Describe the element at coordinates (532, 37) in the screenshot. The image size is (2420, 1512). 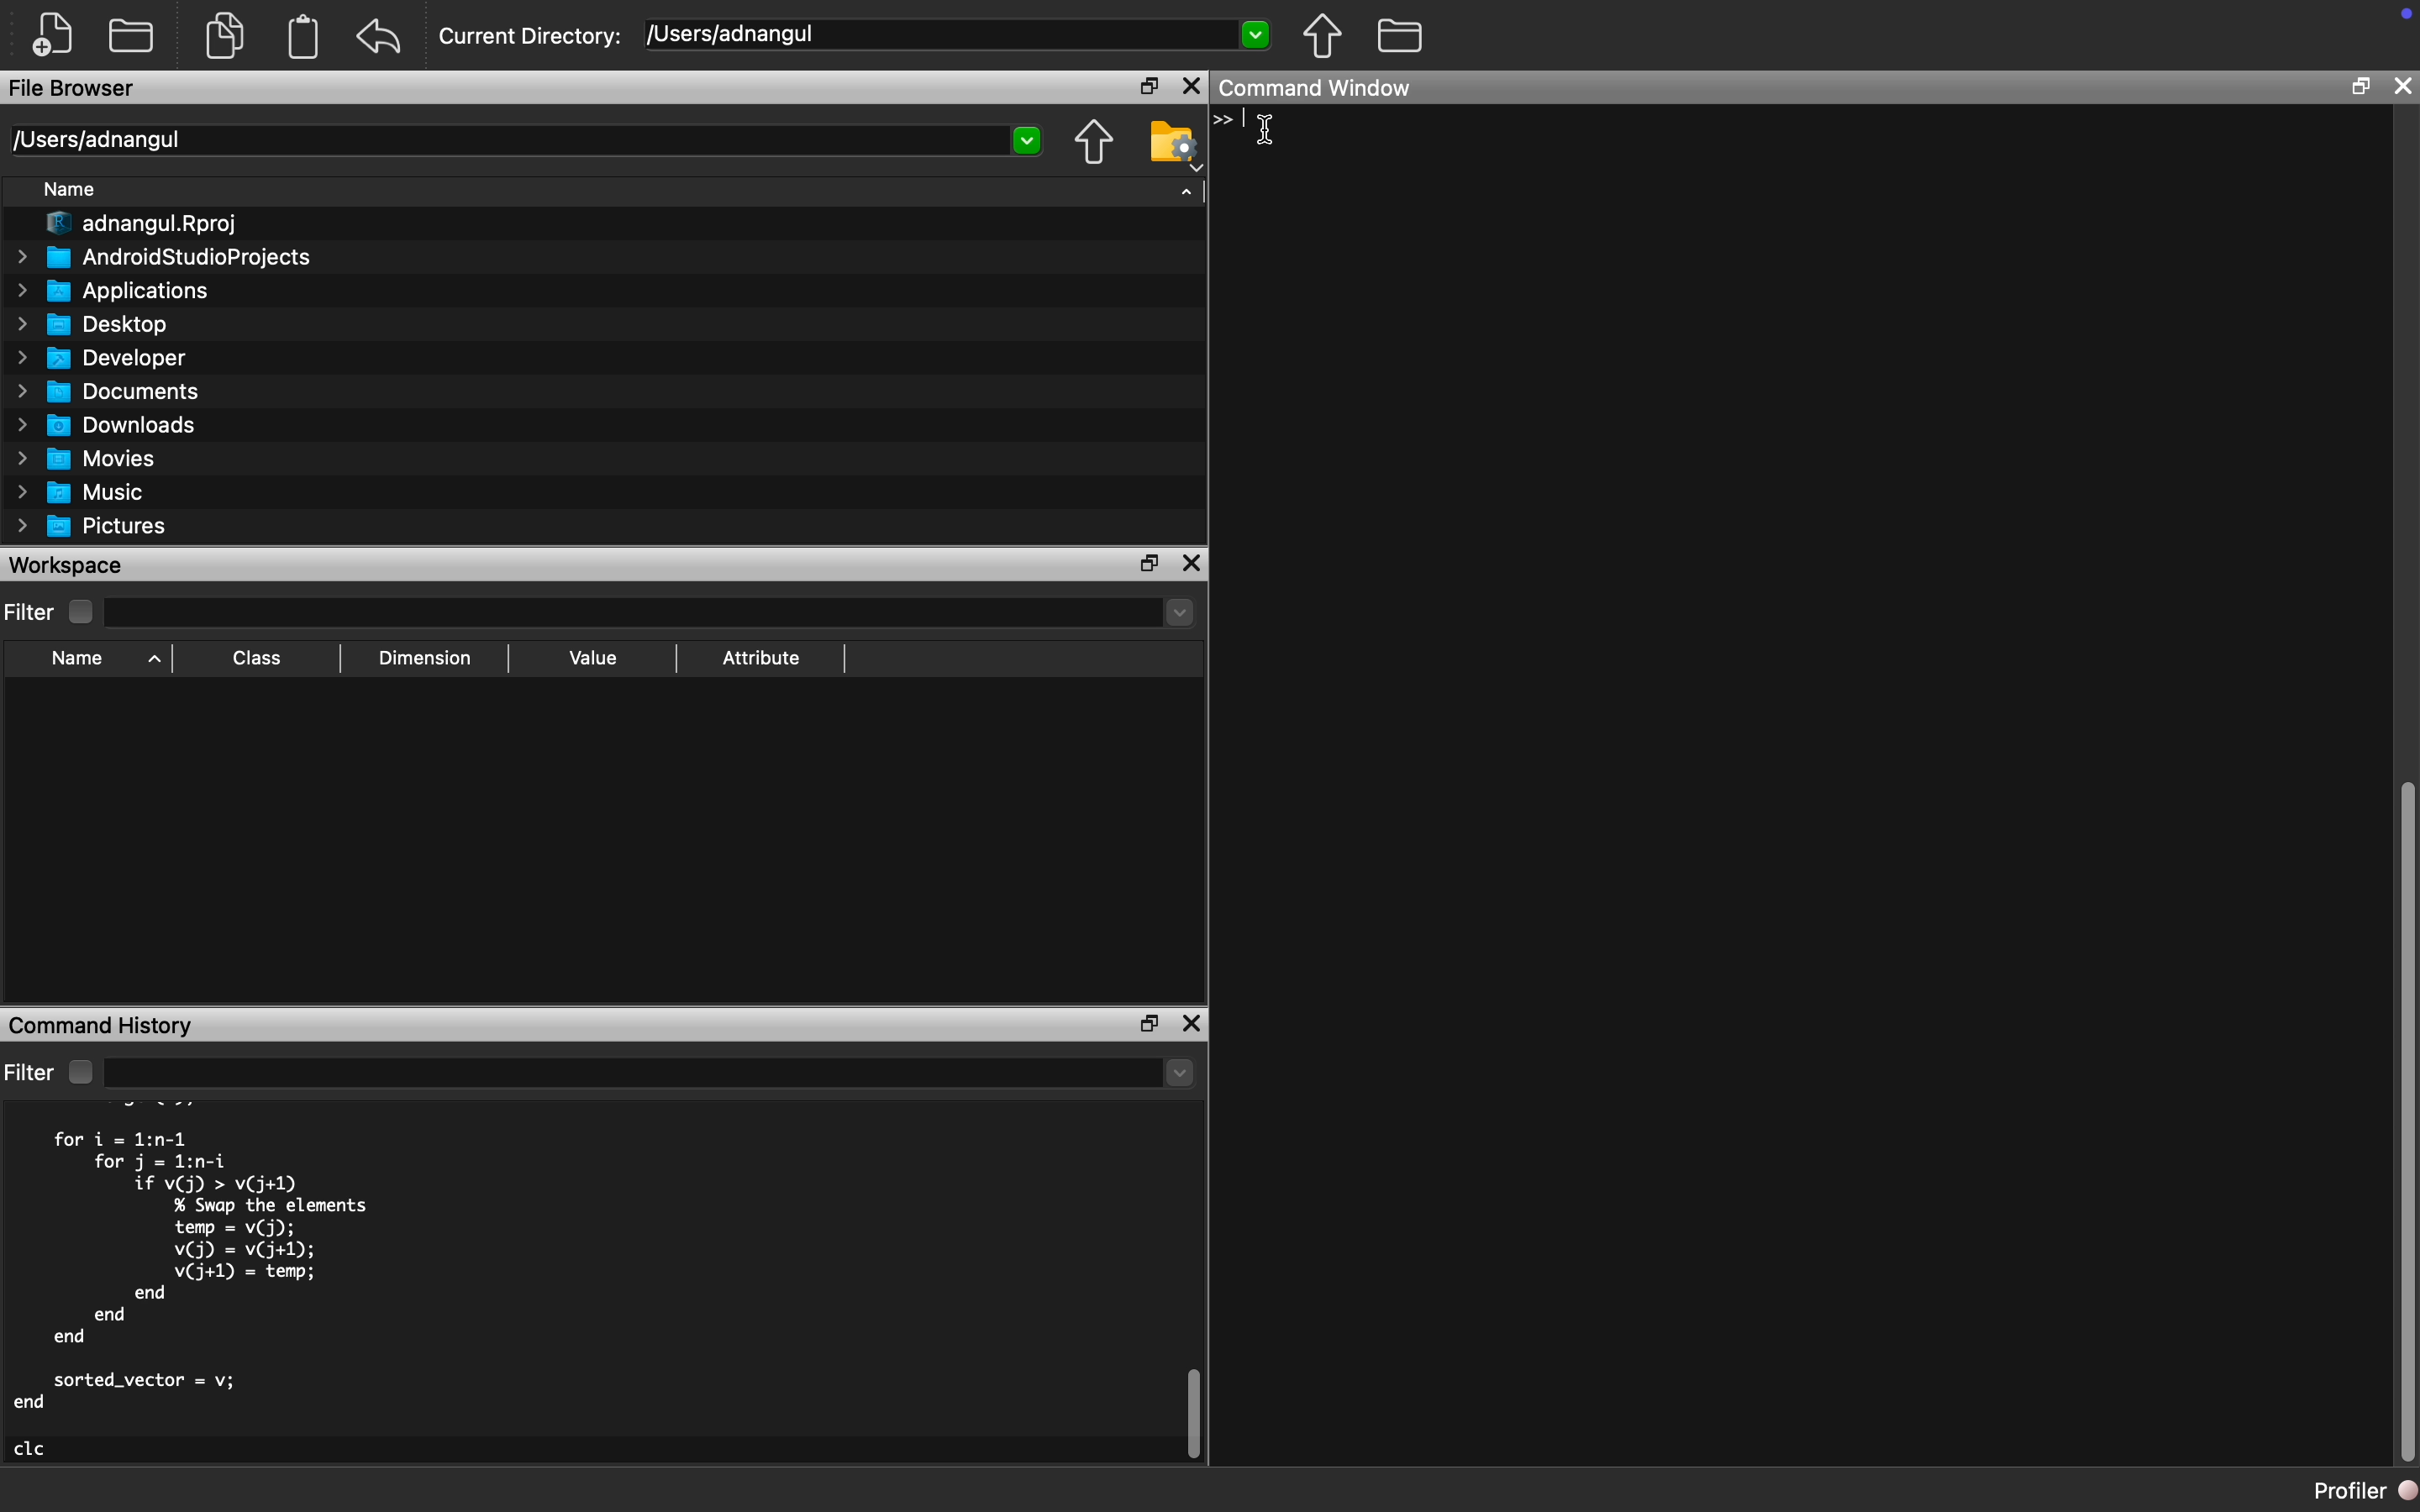
I see `Current Directory:` at that location.